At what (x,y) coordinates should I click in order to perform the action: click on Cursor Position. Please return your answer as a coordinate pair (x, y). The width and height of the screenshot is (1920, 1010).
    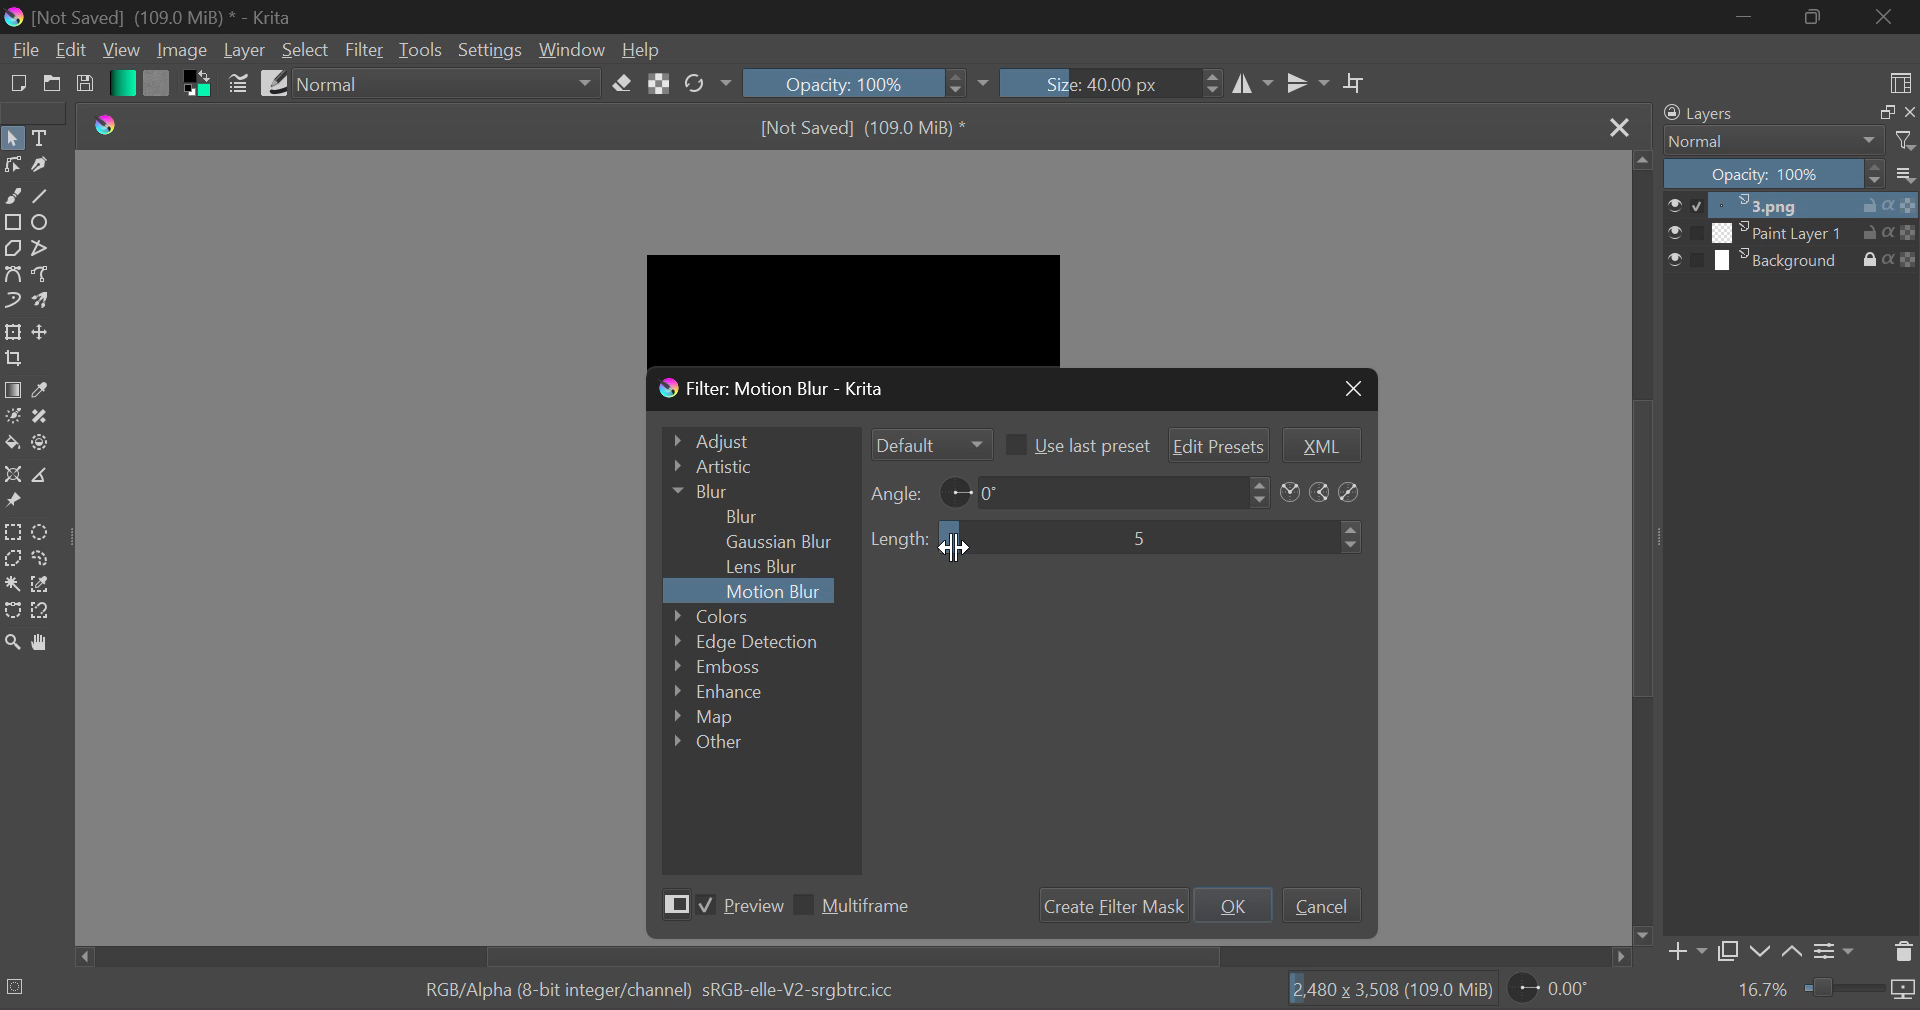
    Looking at the image, I should click on (955, 545).